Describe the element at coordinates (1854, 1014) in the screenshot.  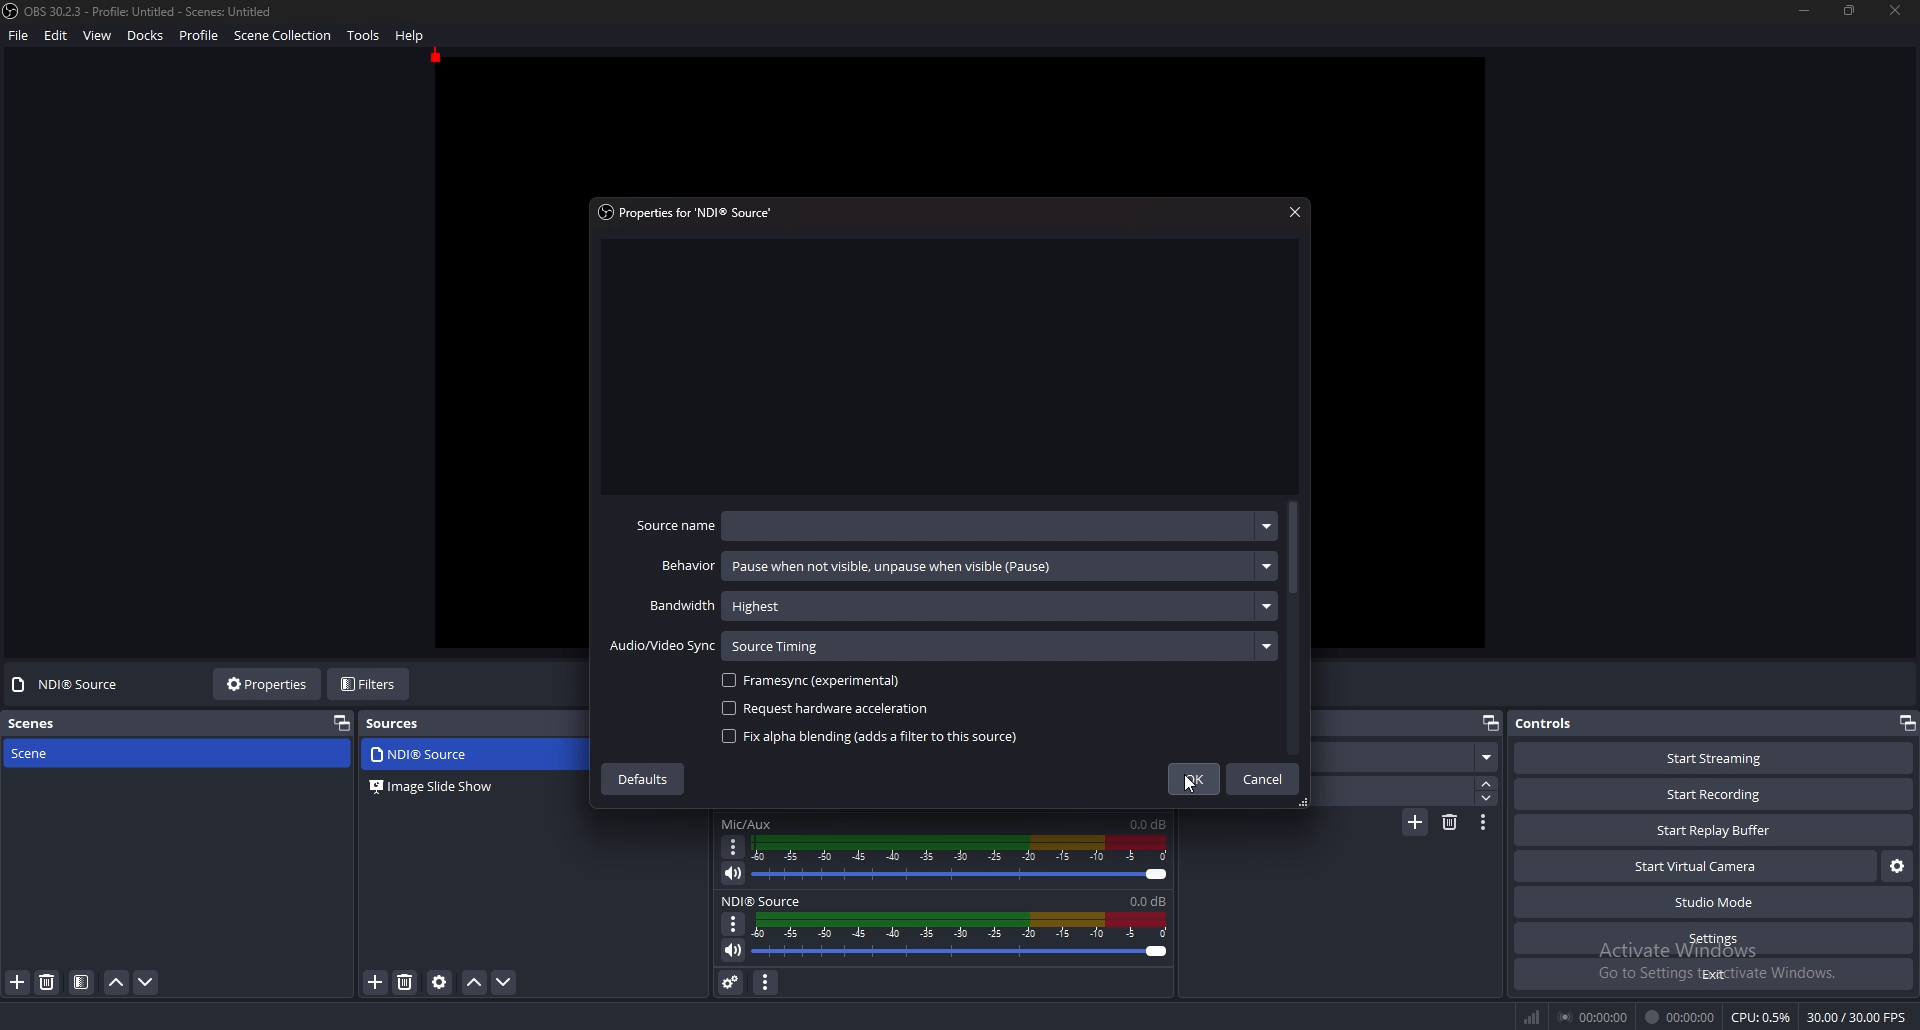
I see `fps` at that location.